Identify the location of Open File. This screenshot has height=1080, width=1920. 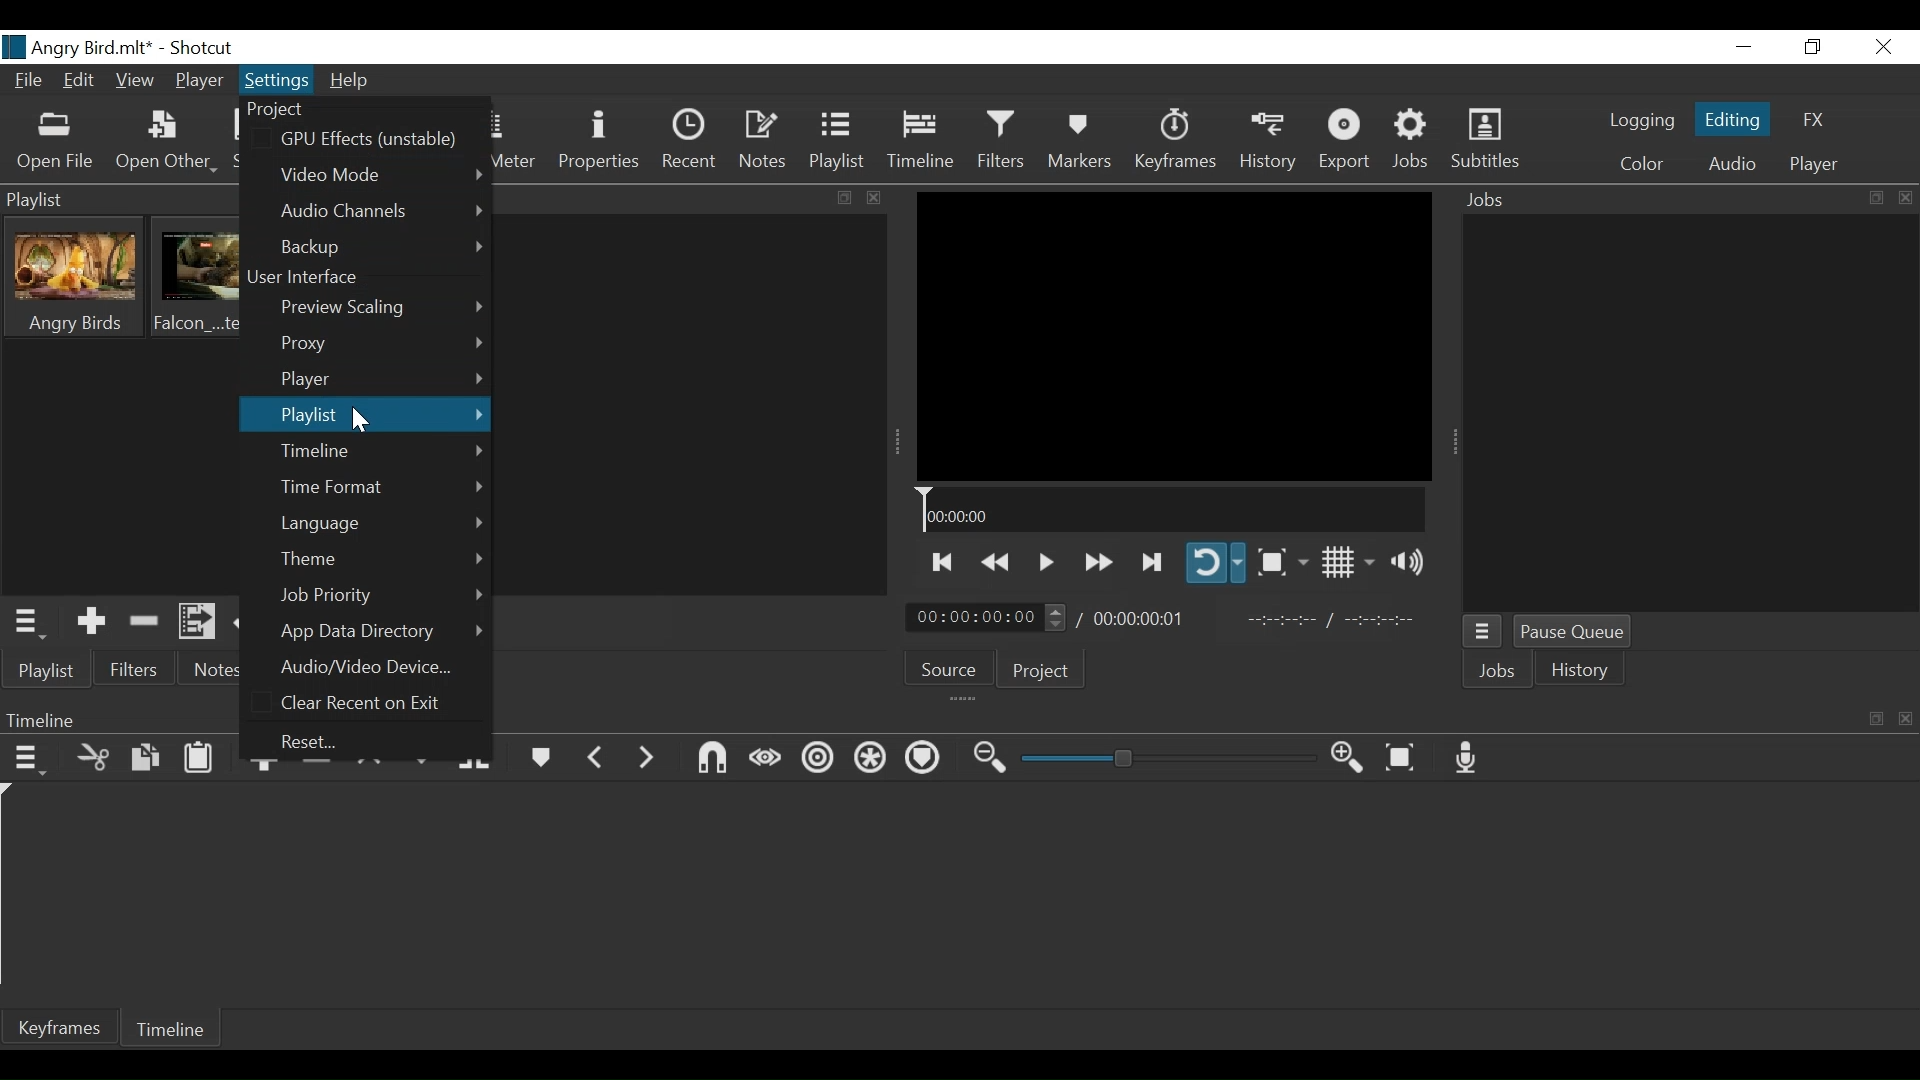
(57, 143).